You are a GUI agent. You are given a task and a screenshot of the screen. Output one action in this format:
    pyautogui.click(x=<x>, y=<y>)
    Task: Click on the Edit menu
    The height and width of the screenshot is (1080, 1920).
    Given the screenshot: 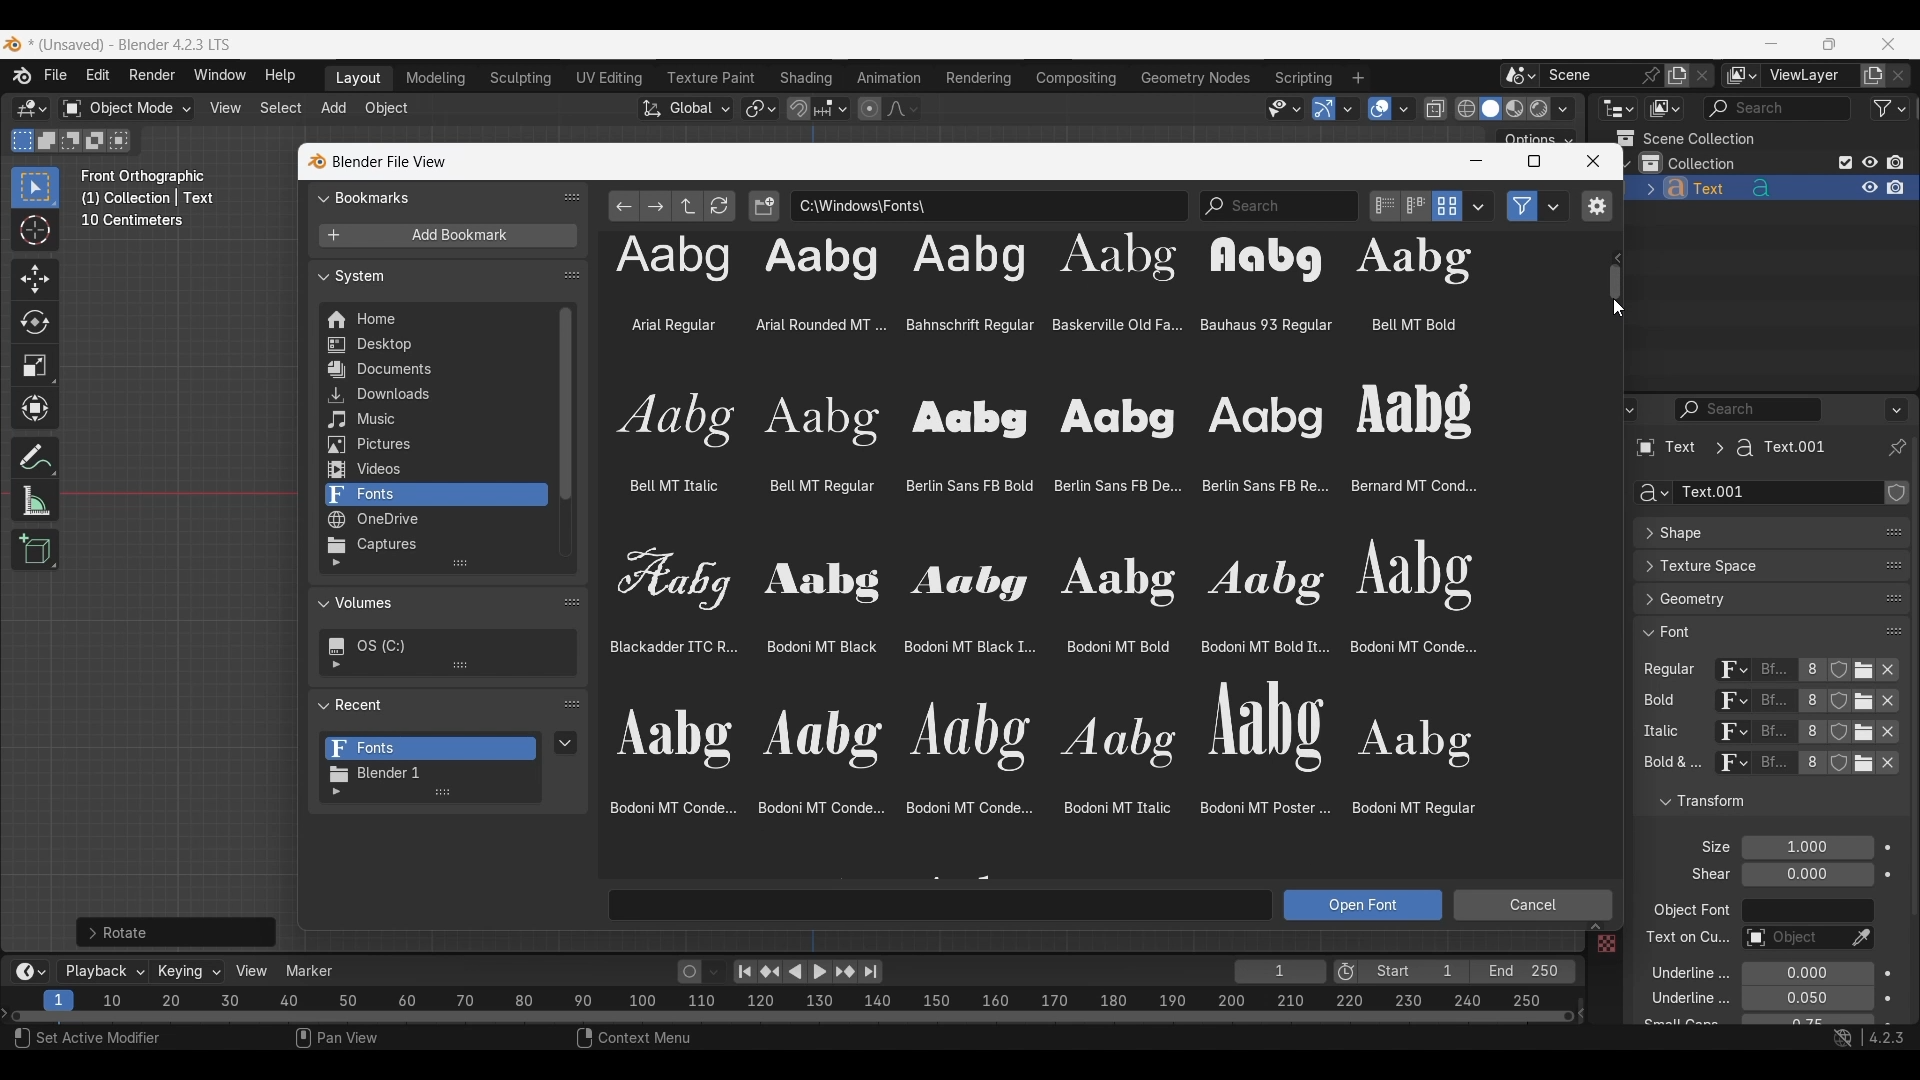 What is the action you would take?
    pyautogui.click(x=98, y=76)
    